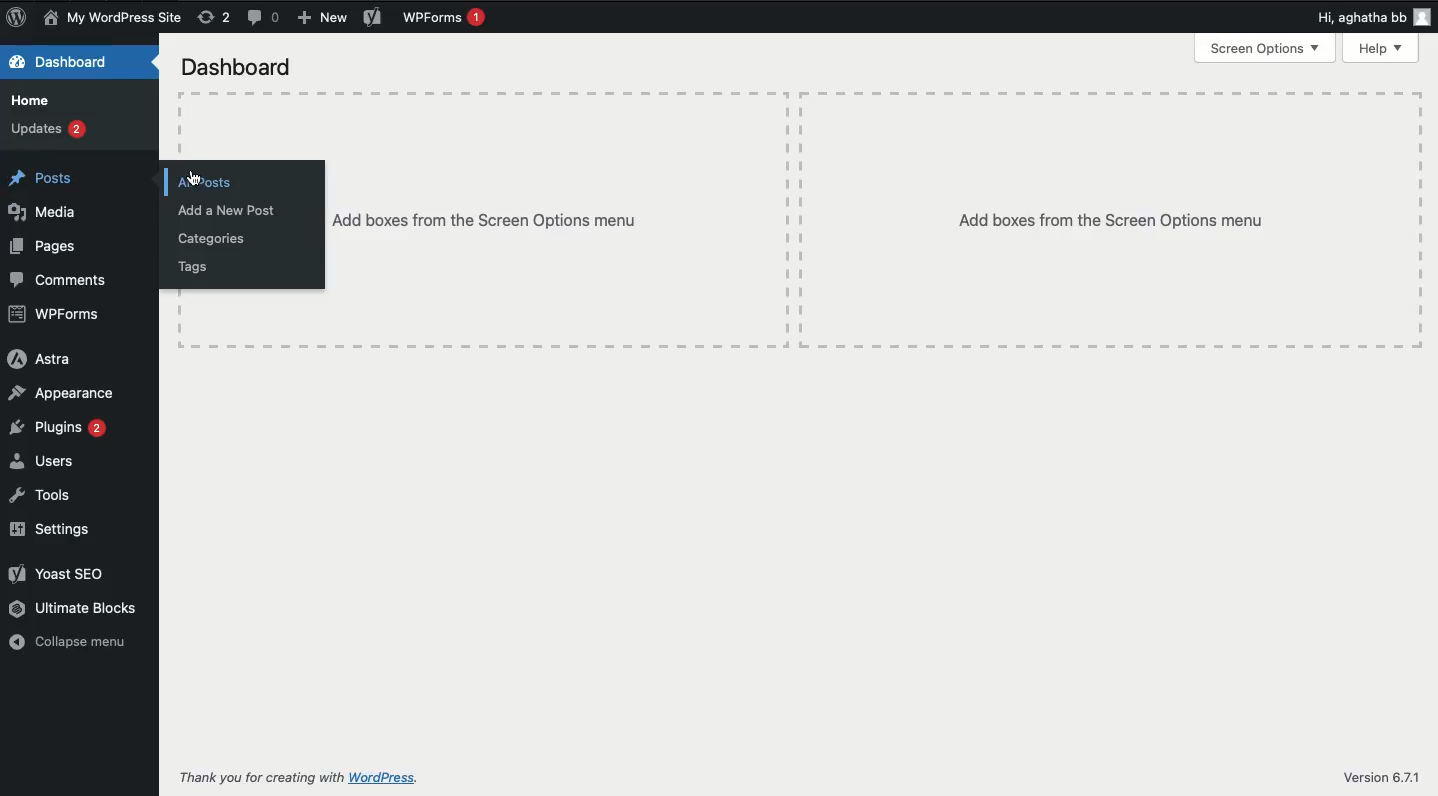 This screenshot has width=1438, height=796. Describe the element at coordinates (204, 185) in the screenshot. I see `All posts` at that location.